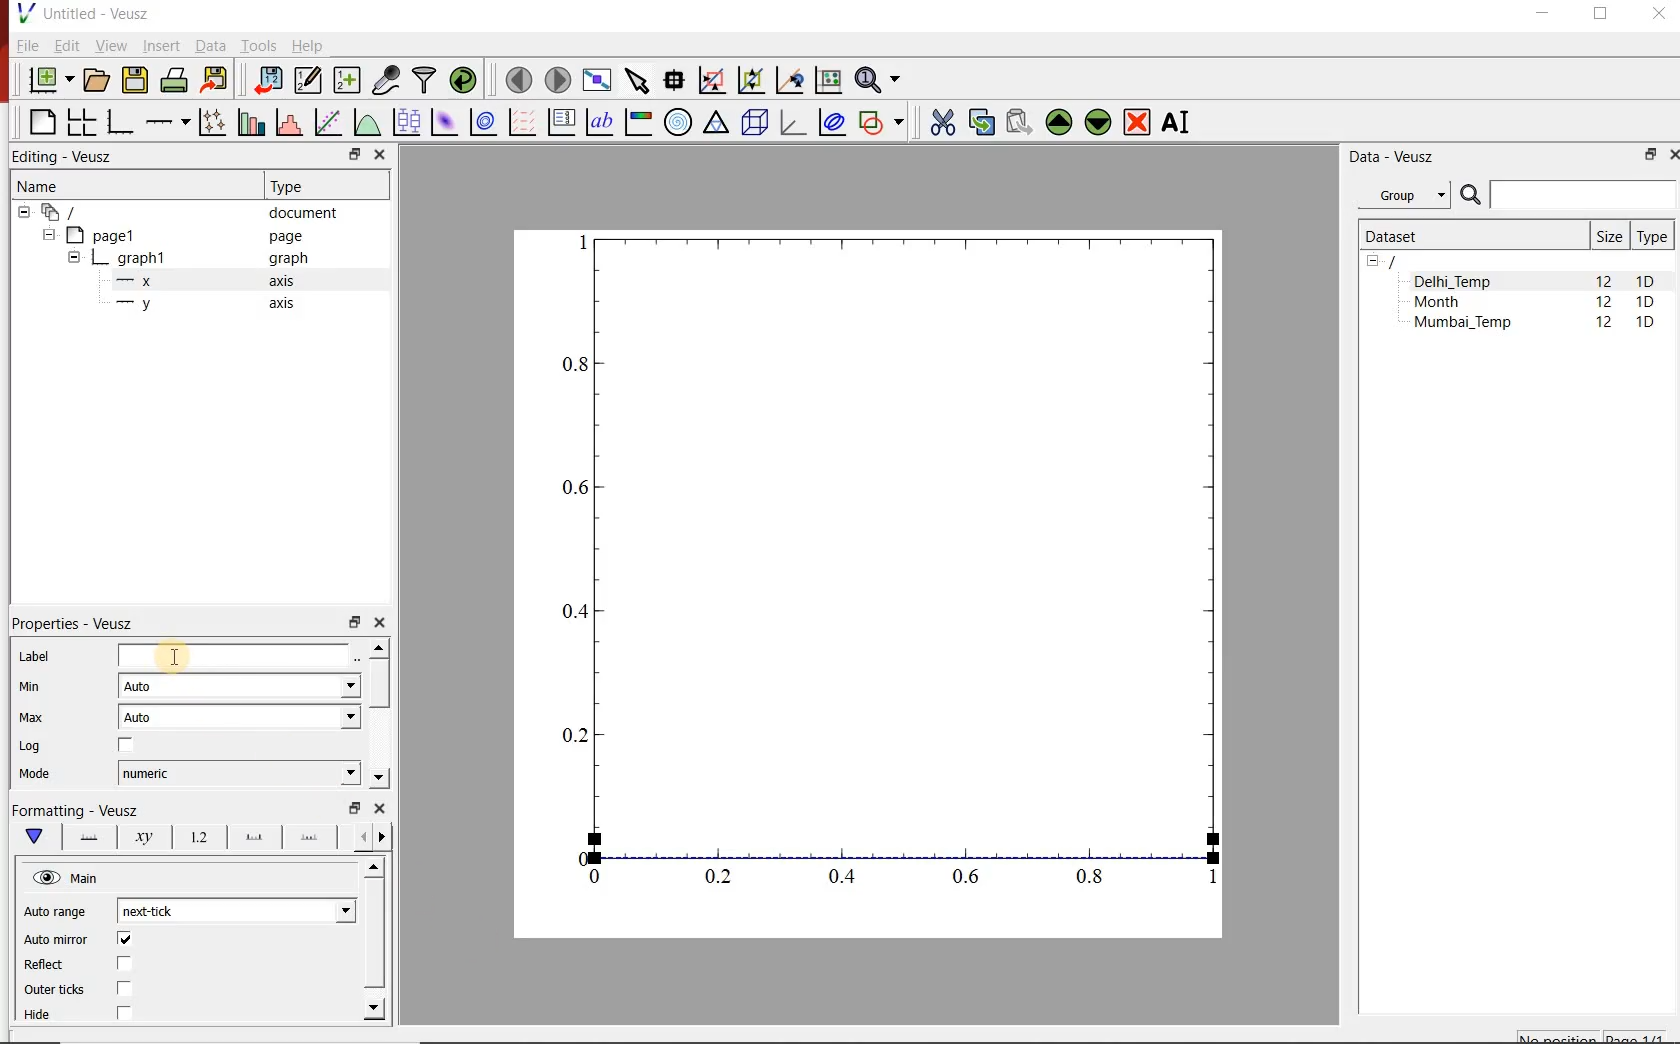 The image size is (1680, 1044). I want to click on -x axis, so click(197, 282).